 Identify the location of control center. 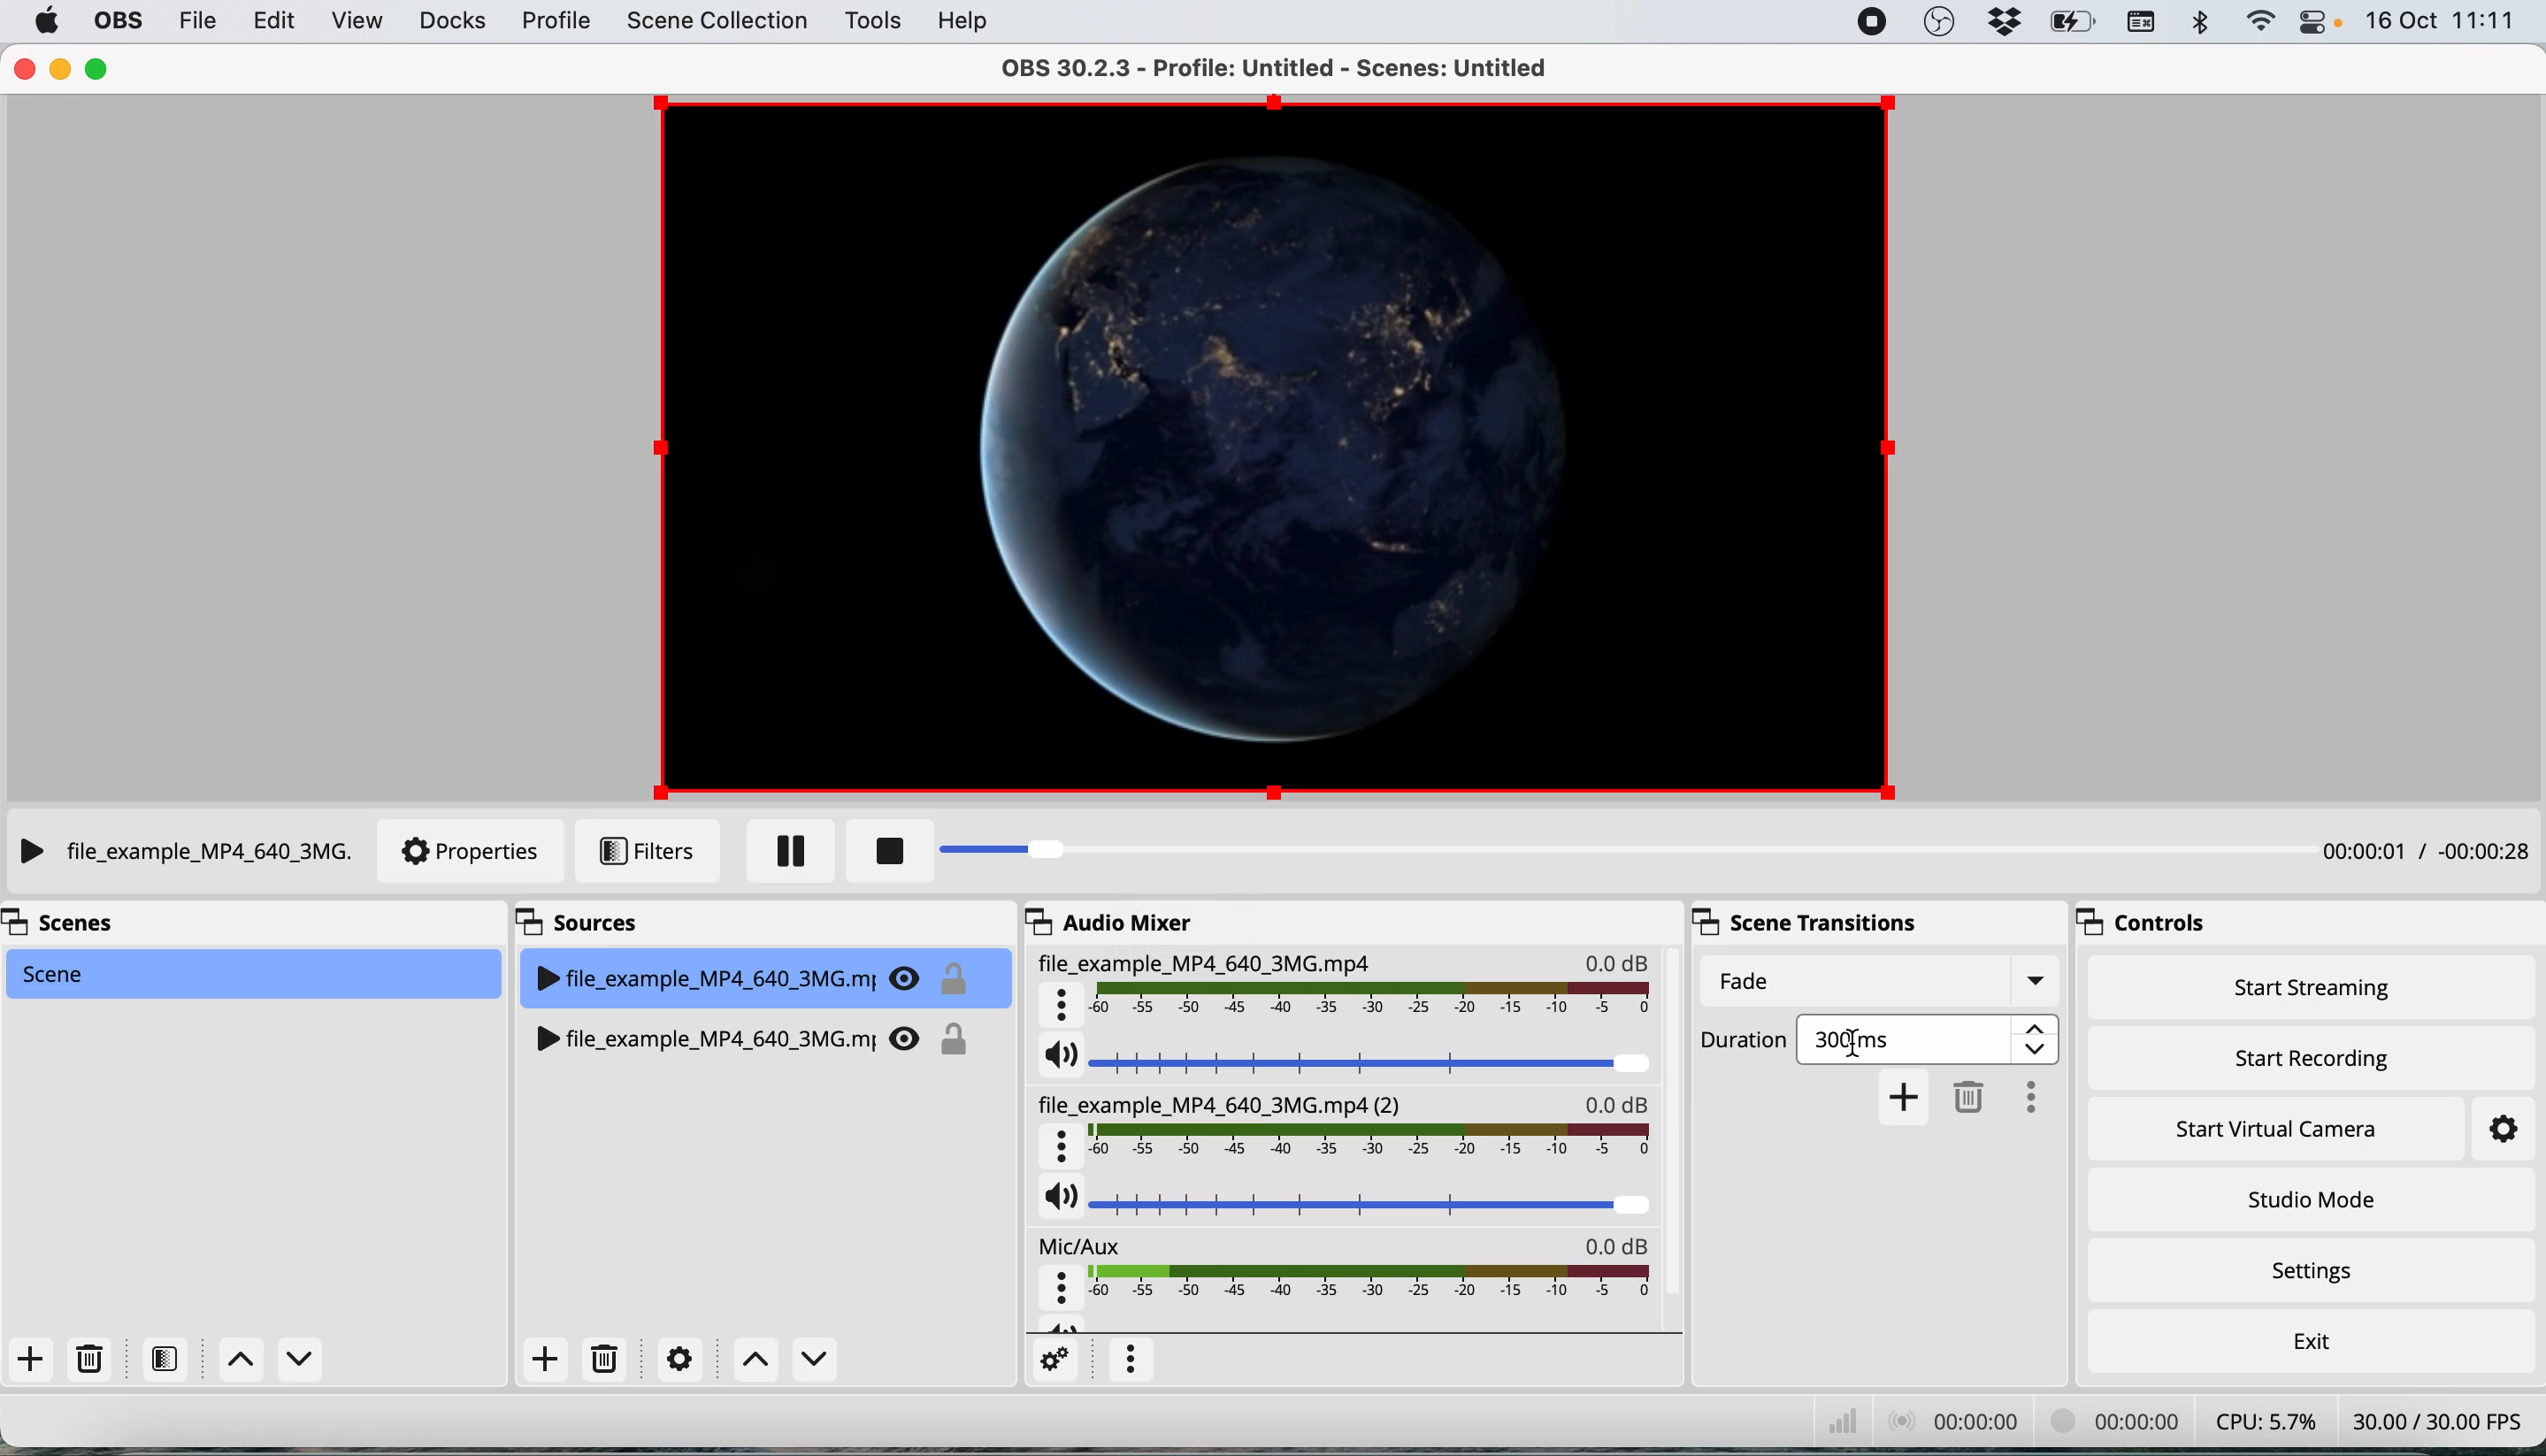
(2311, 22).